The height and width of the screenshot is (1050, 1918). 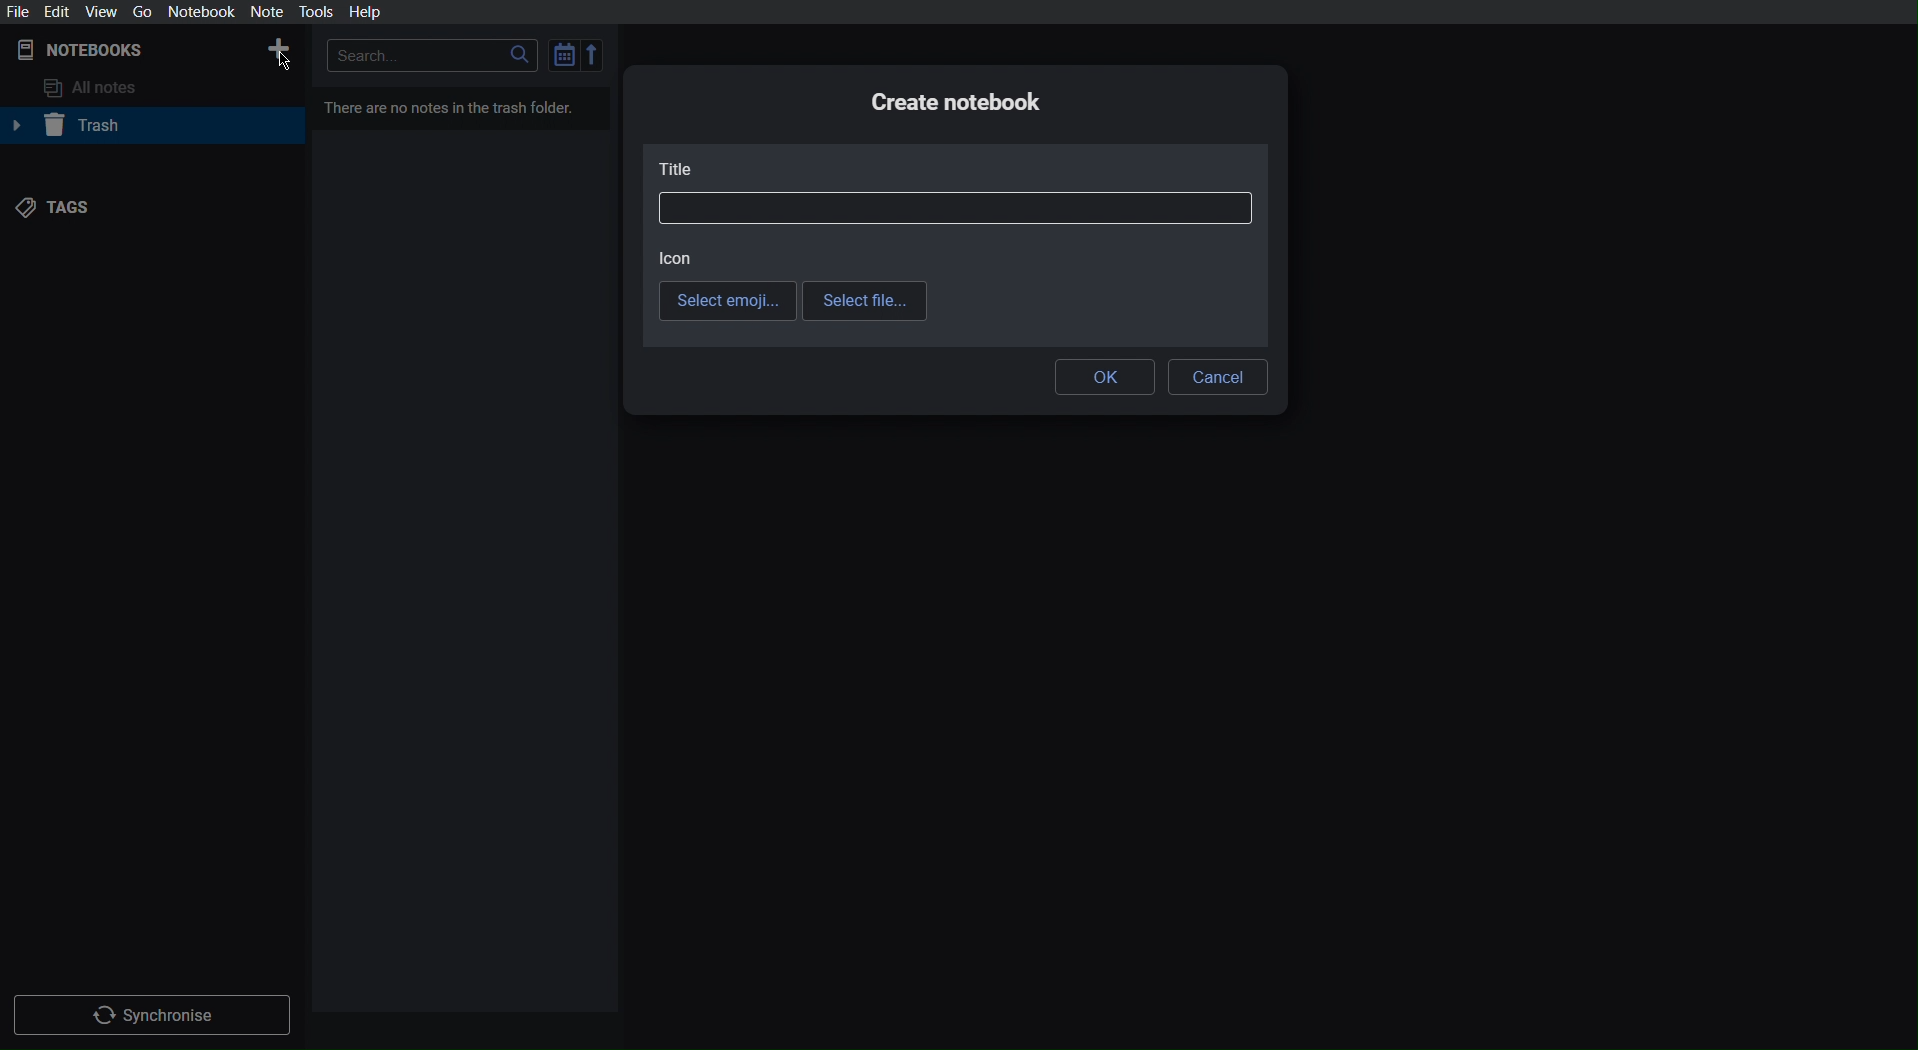 I want to click on All notes, so click(x=88, y=88).